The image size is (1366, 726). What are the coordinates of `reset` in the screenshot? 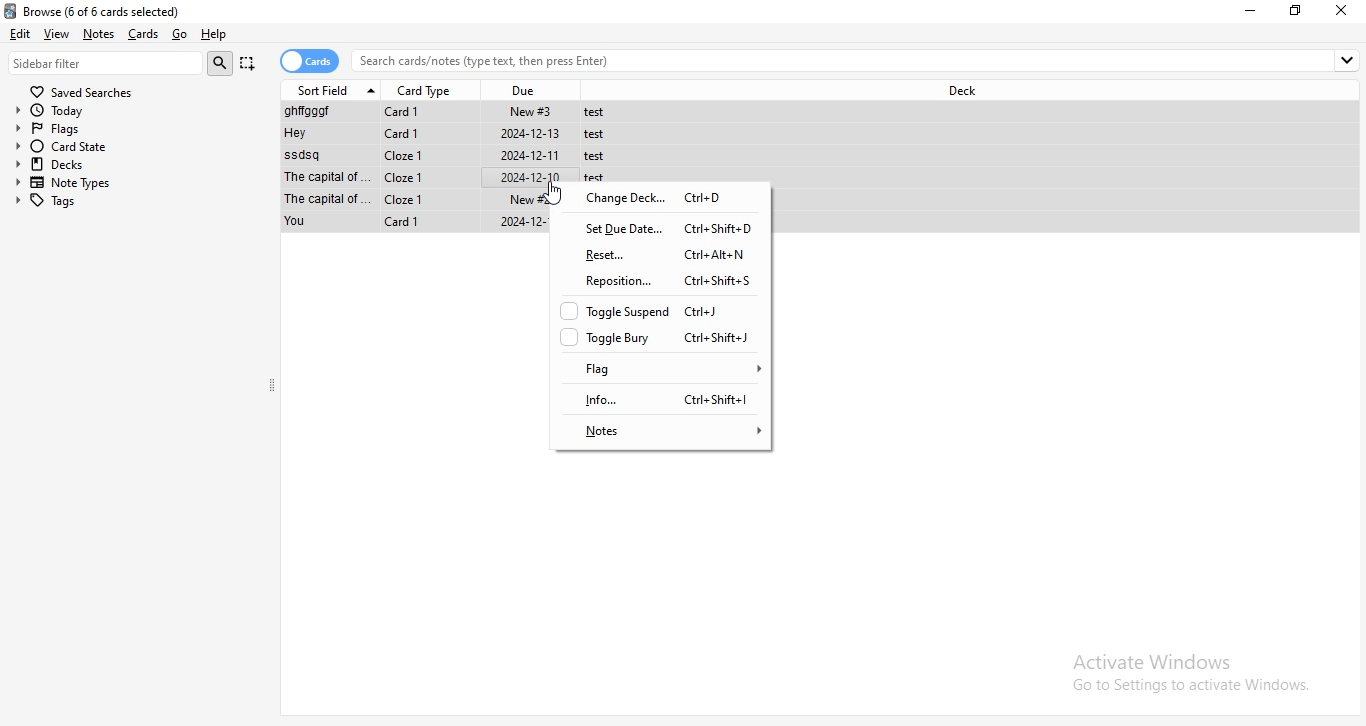 It's located at (662, 253).